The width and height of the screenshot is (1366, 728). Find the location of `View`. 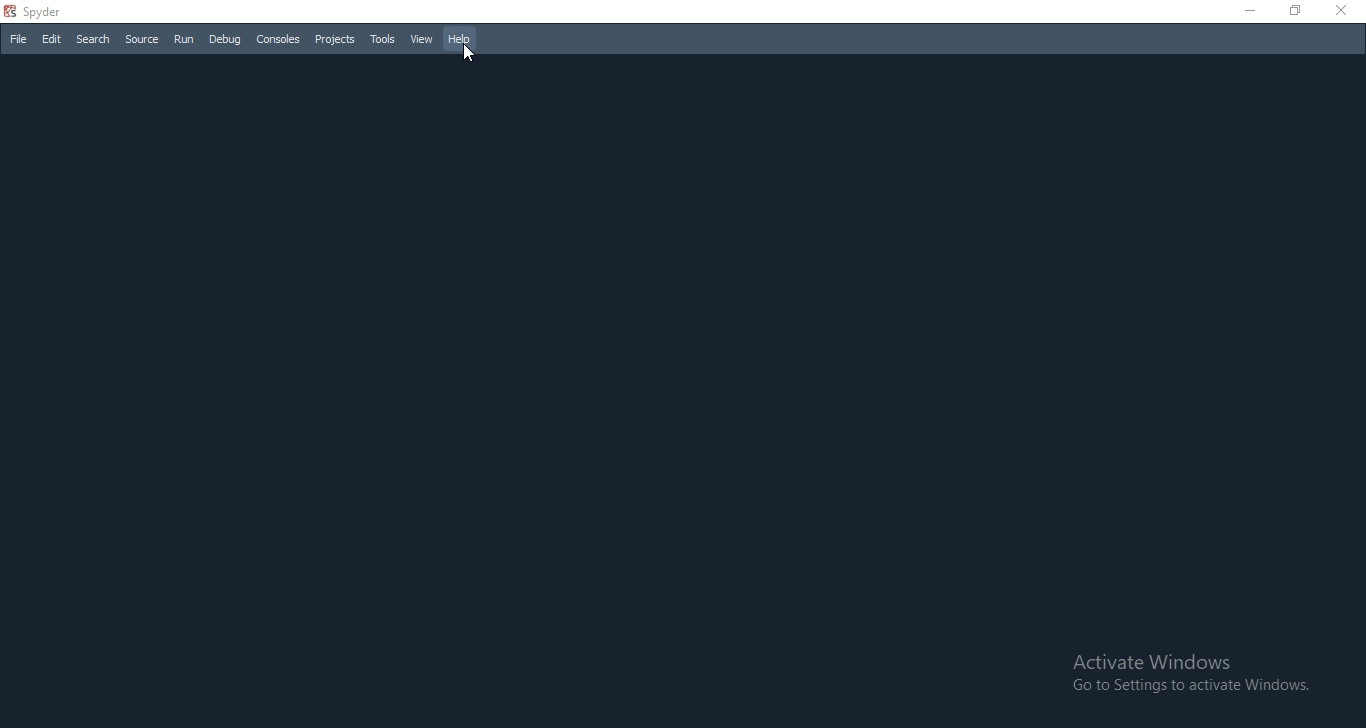

View is located at coordinates (423, 37).